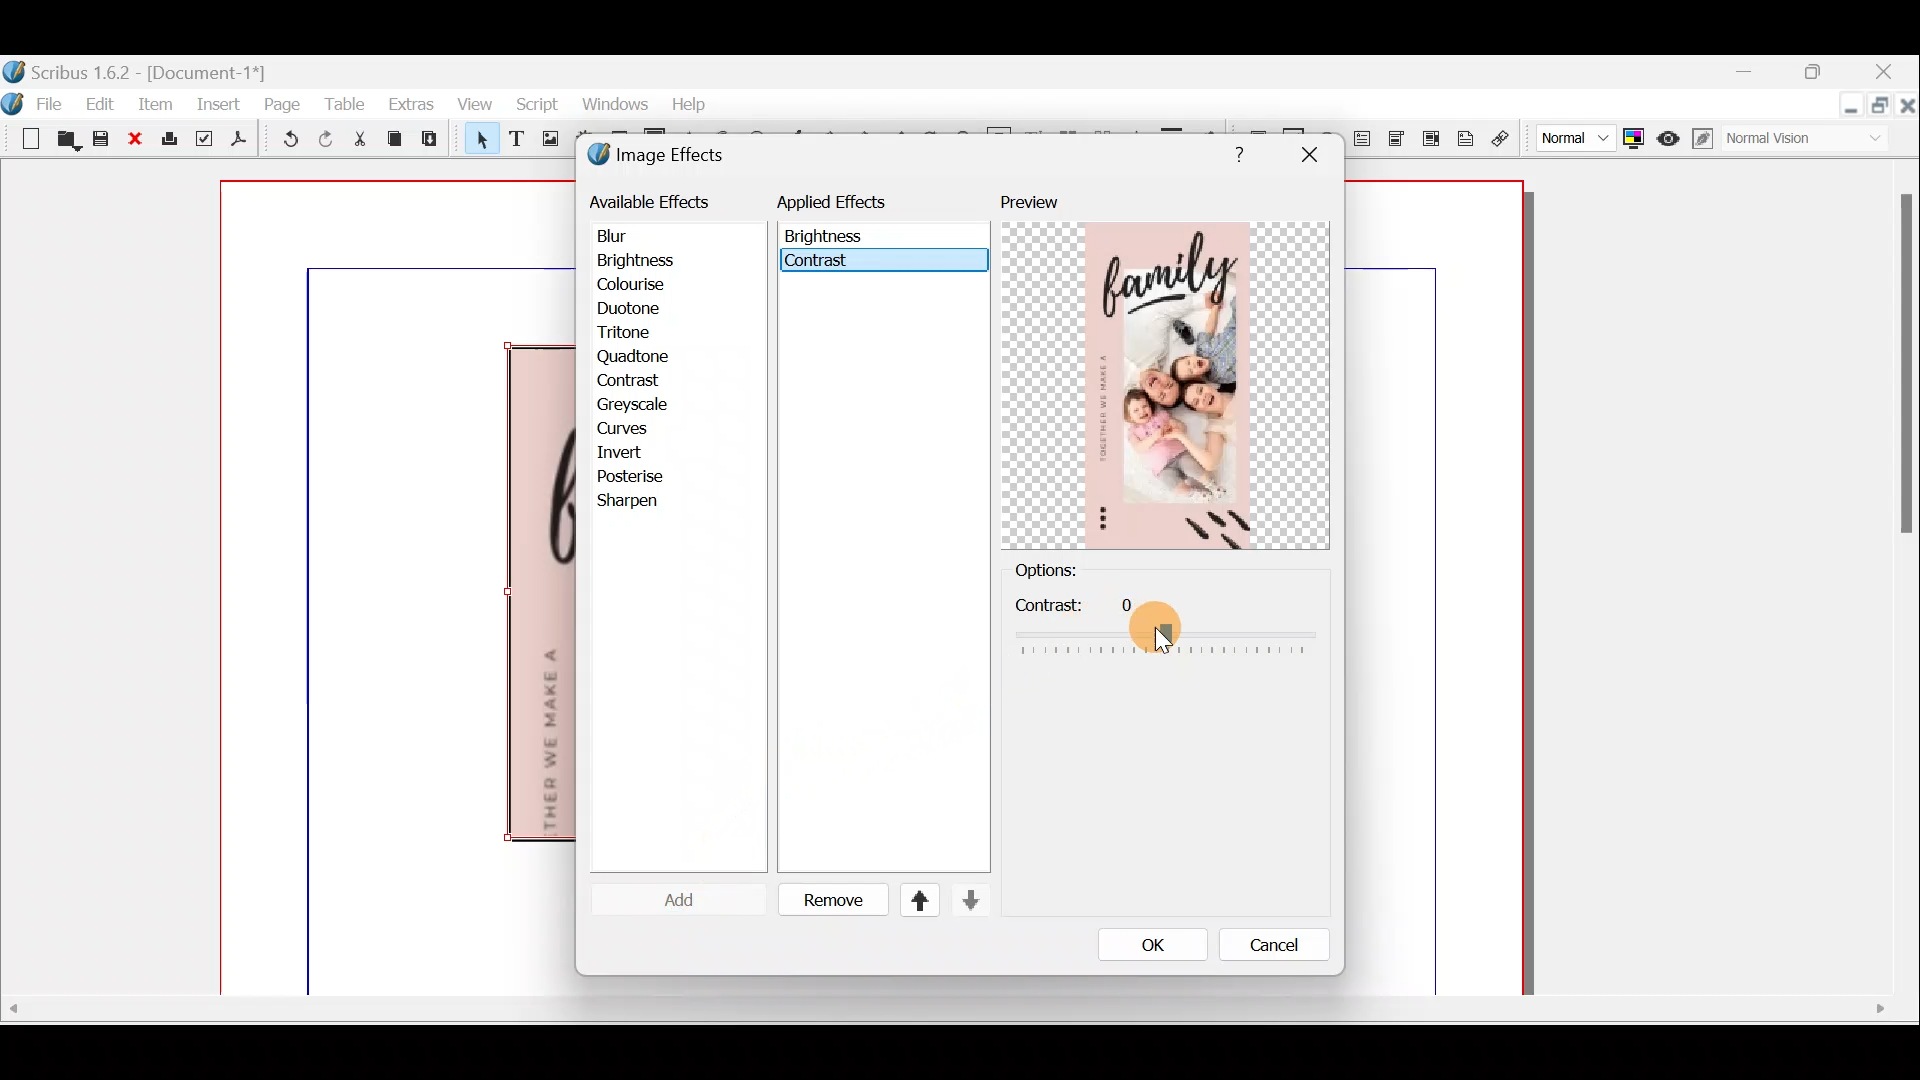 The width and height of the screenshot is (1920, 1080). What do you see at coordinates (1280, 945) in the screenshot?
I see `Cancel` at bounding box center [1280, 945].